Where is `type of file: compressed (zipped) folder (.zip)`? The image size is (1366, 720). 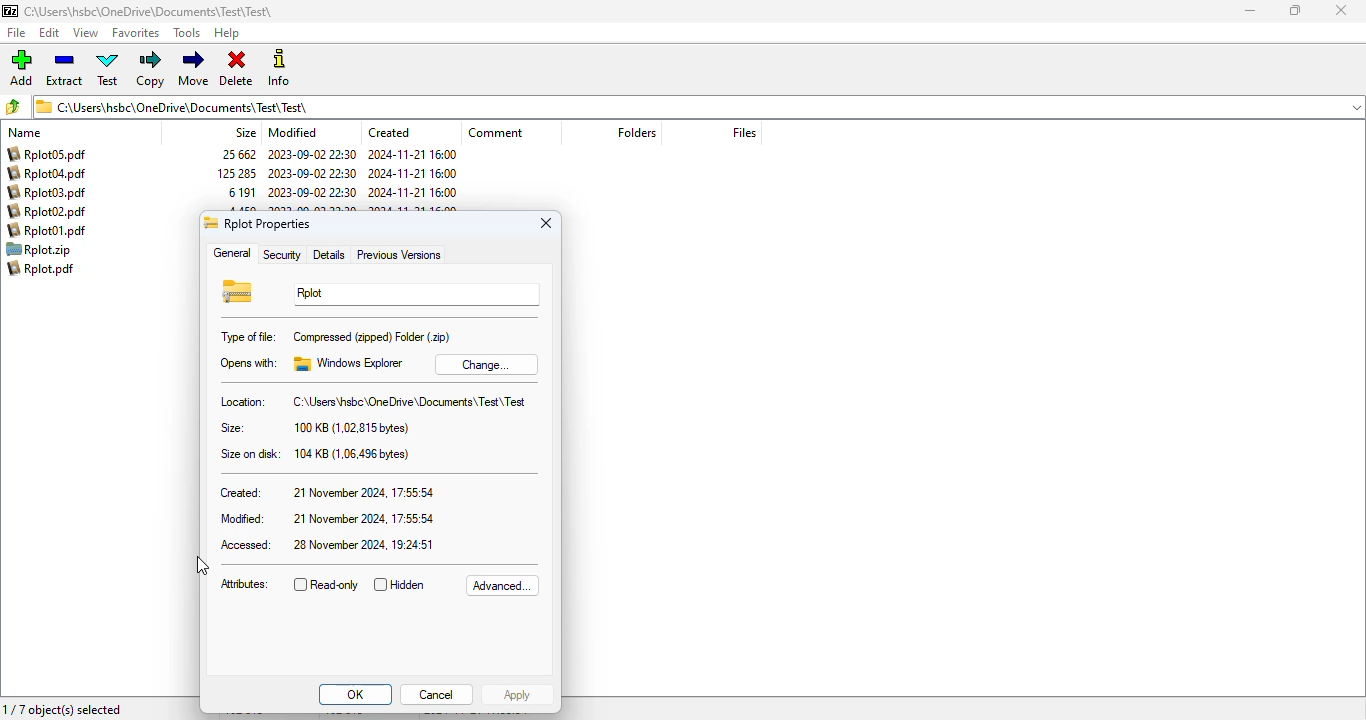 type of file: compressed (zipped) folder (.zip) is located at coordinates (335, 337).